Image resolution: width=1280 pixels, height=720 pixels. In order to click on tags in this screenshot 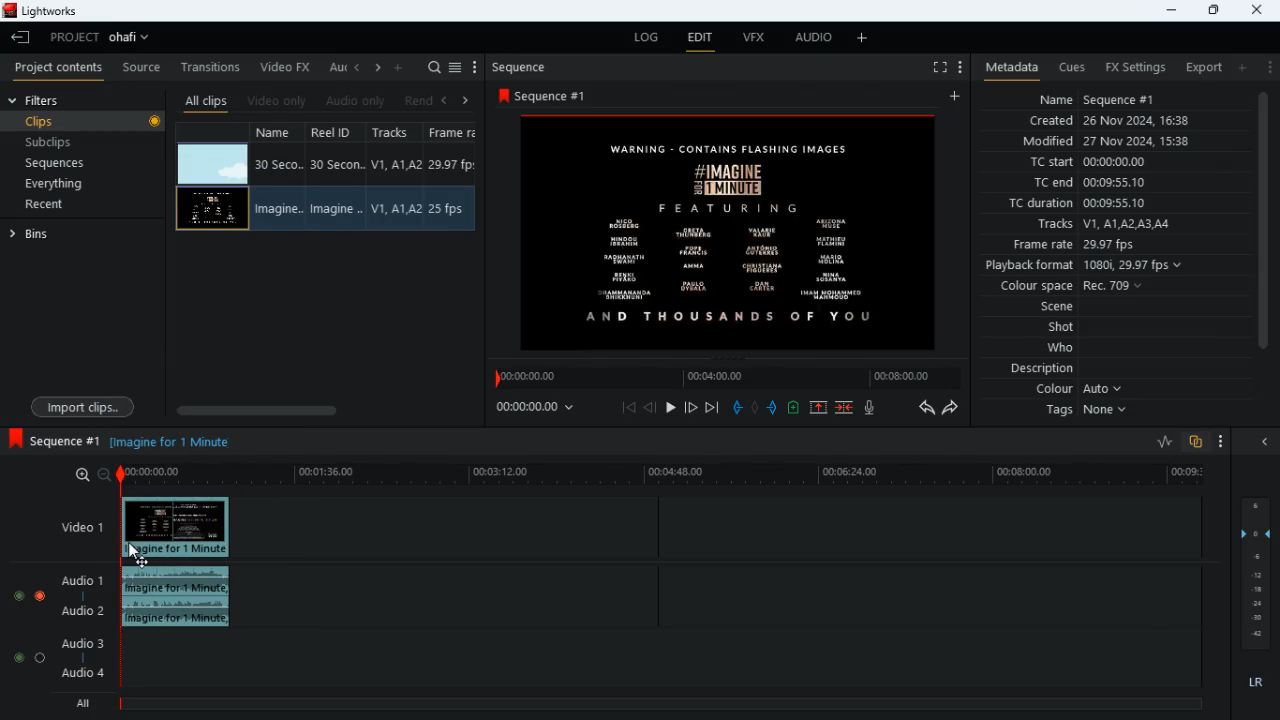, I will do `click(1078, 414)`.